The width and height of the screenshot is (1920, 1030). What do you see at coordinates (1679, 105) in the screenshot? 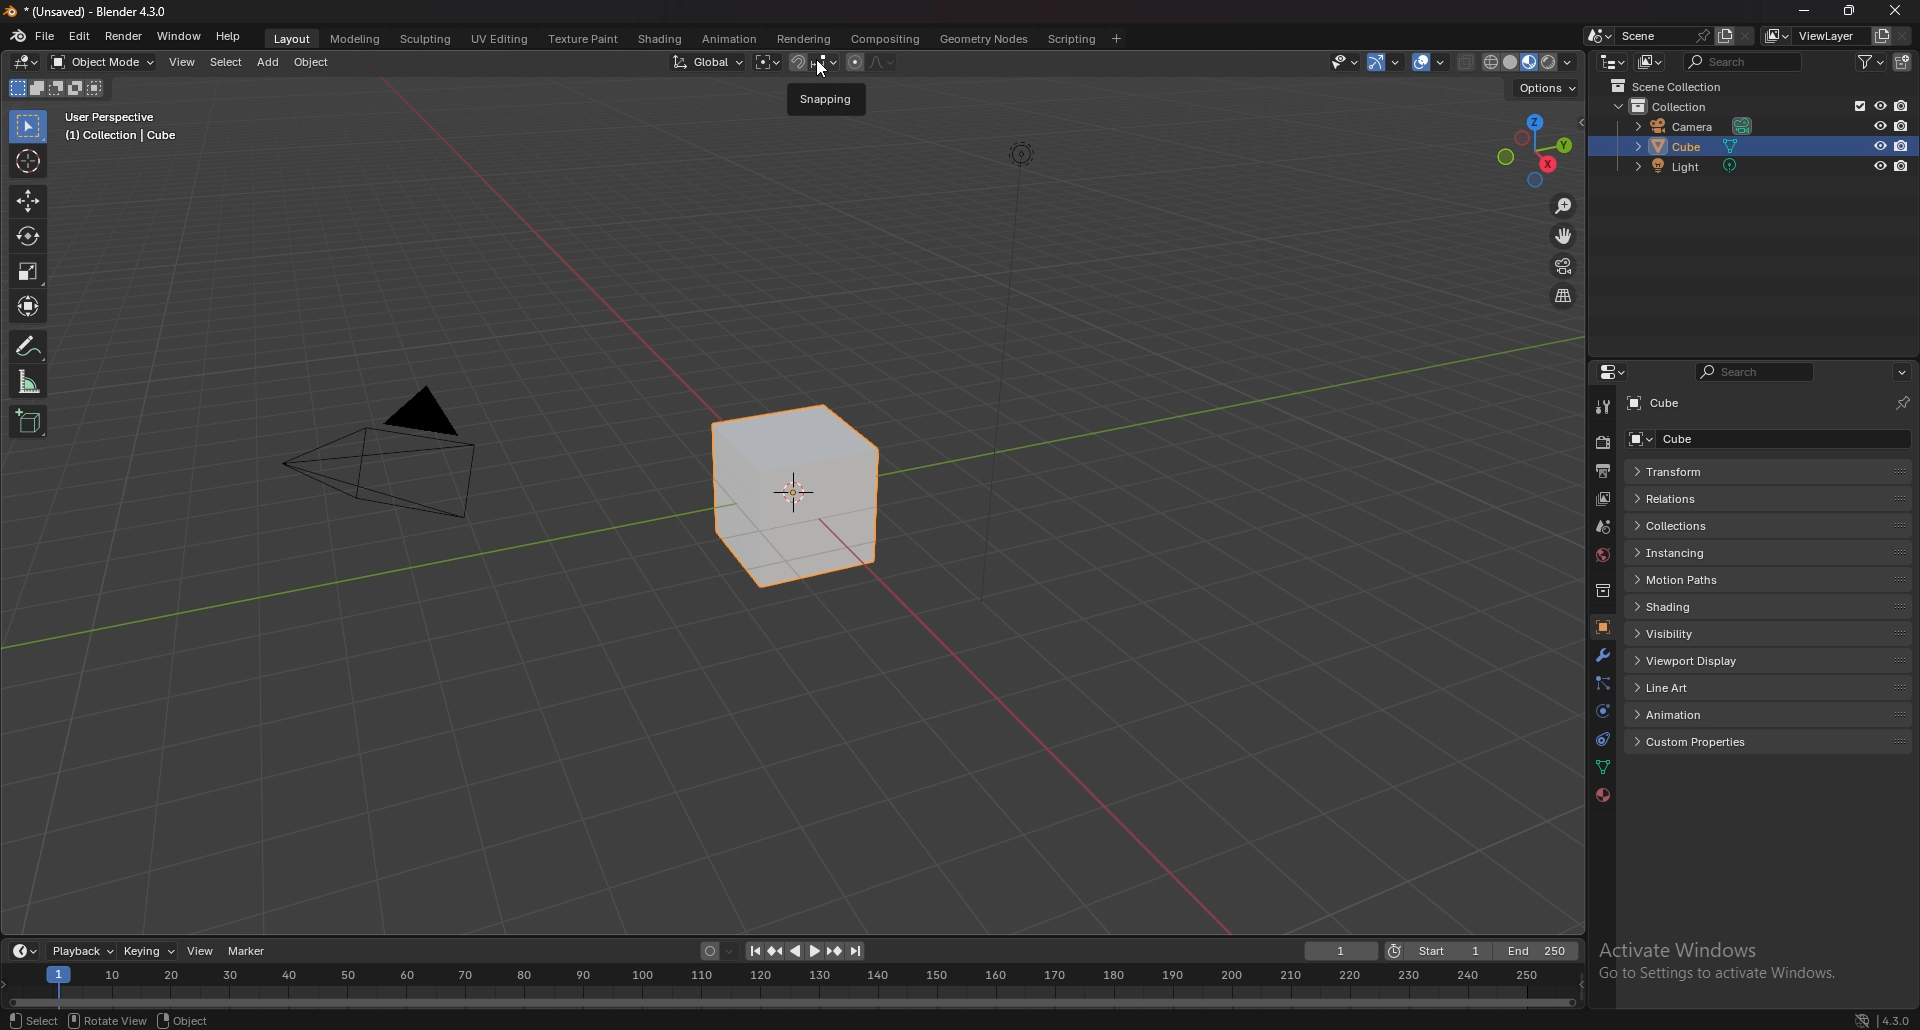
I see `collection` at bounding box center [1679, 105].